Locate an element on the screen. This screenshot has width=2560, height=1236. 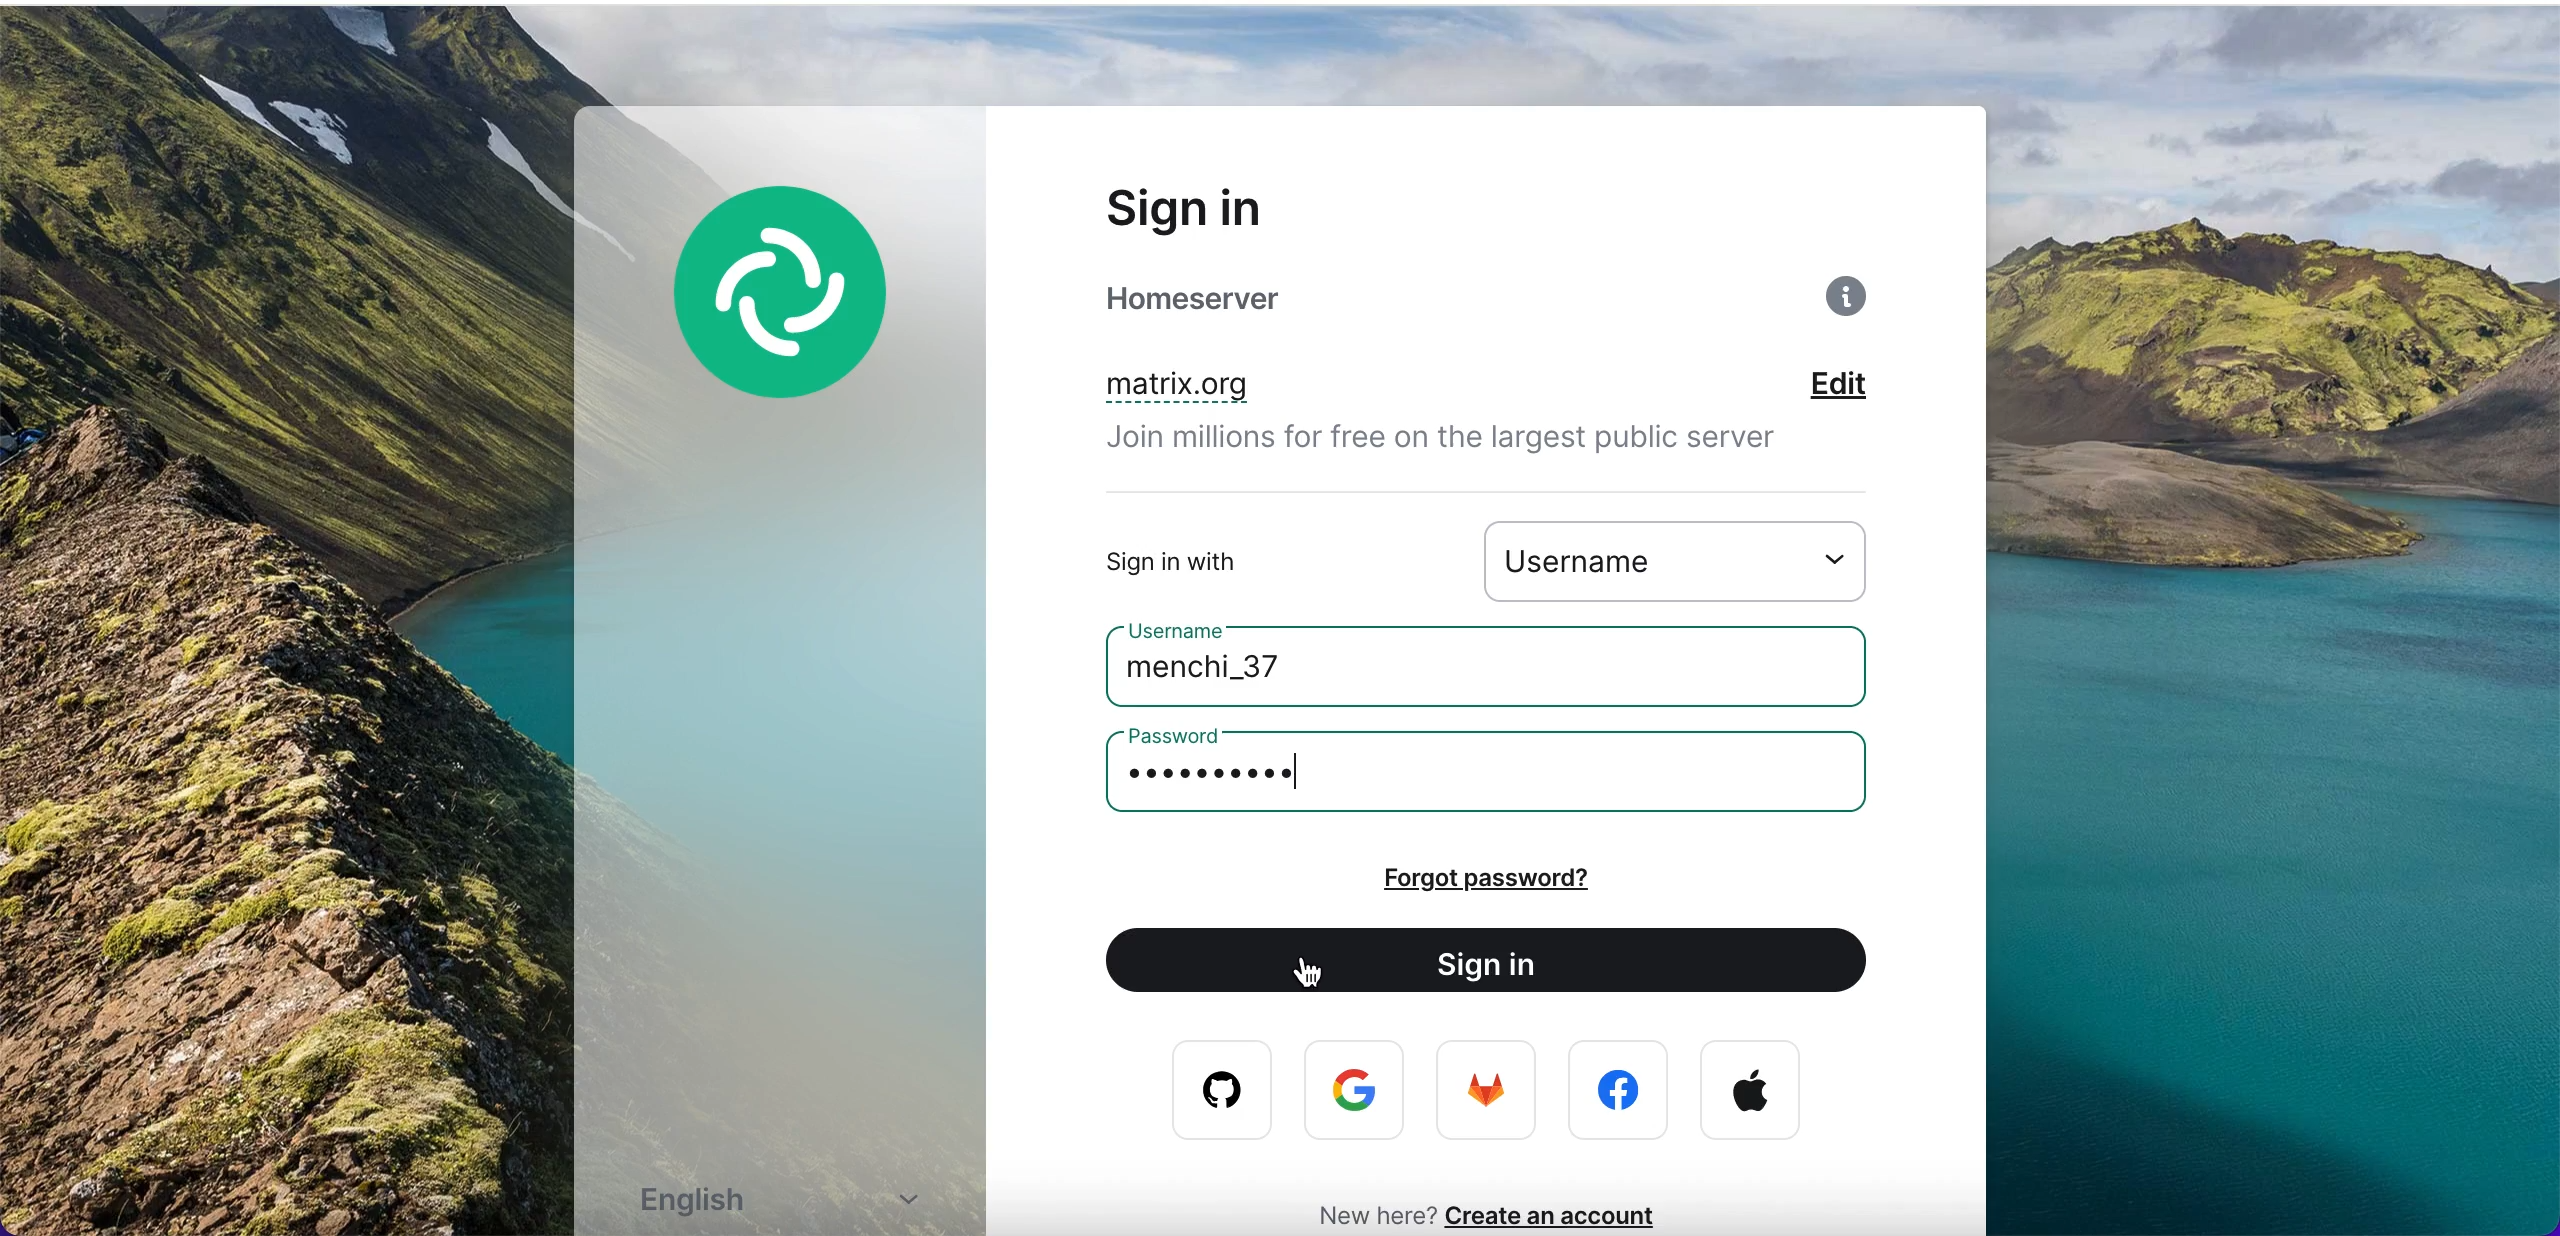
homeserver is located at coordinates (1242, 299).